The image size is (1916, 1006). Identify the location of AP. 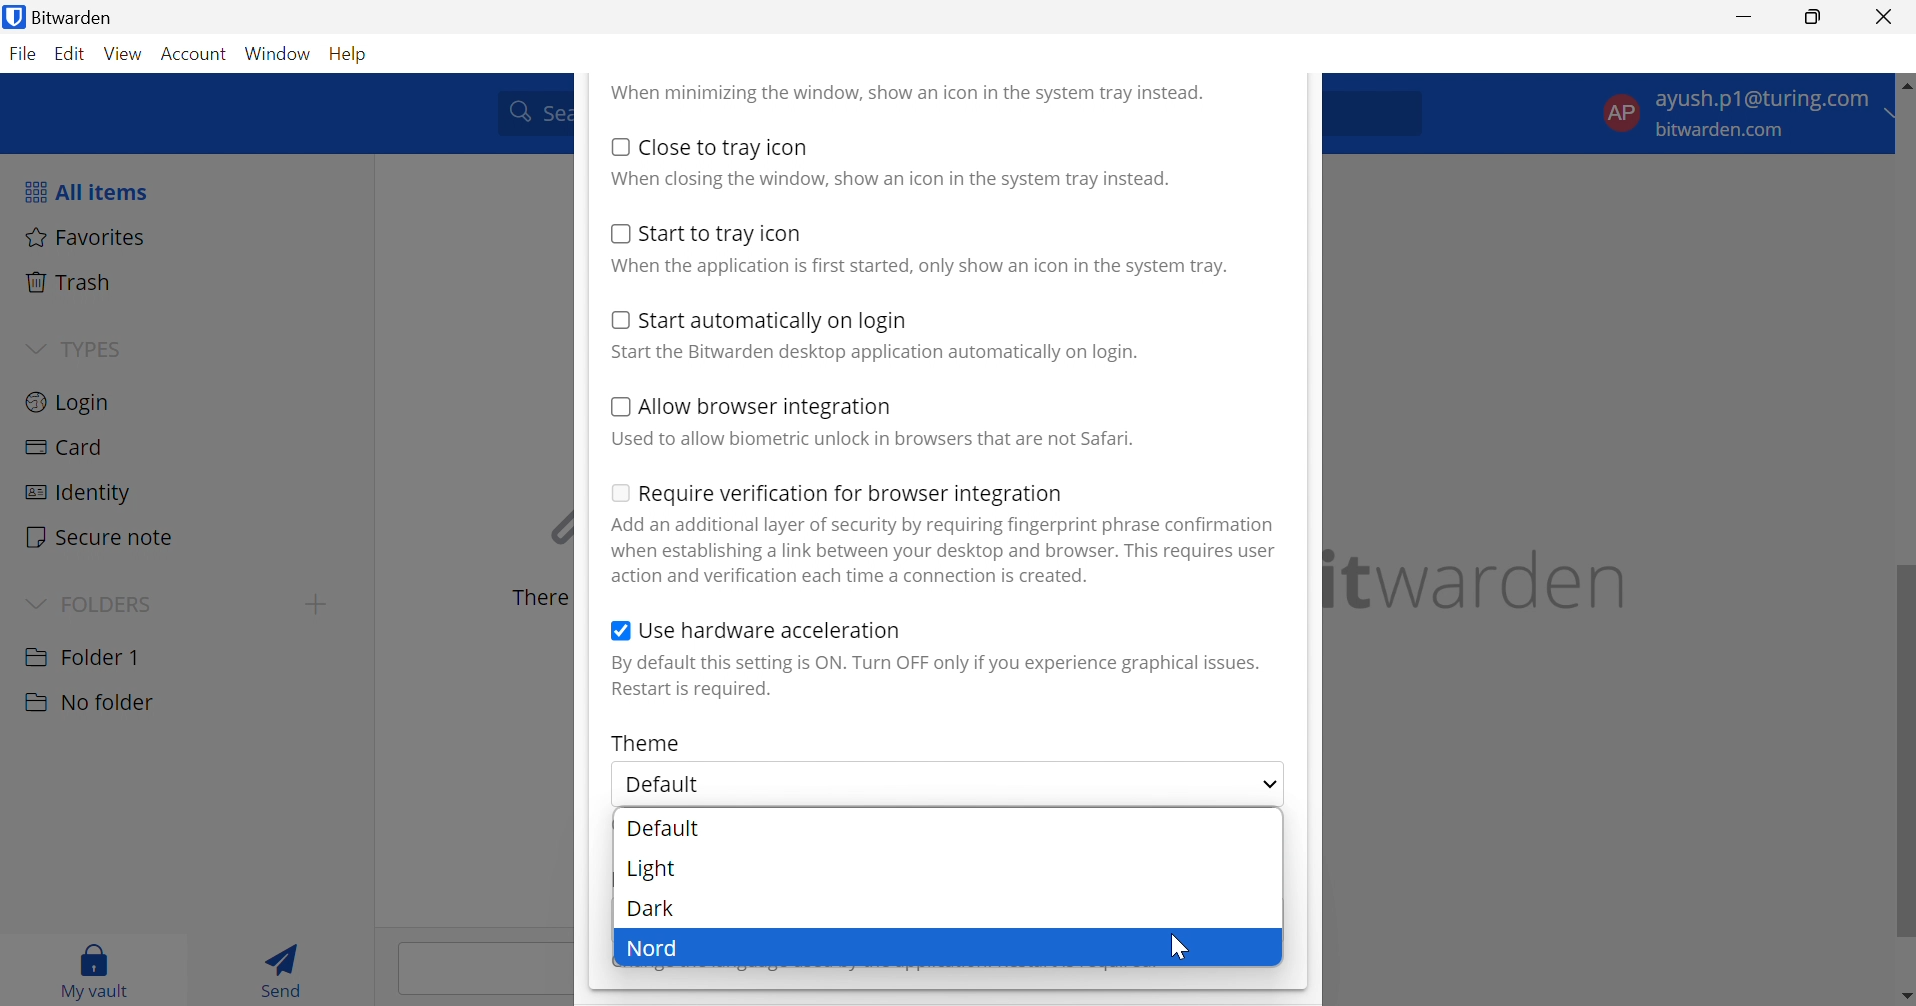
(1620, 111).